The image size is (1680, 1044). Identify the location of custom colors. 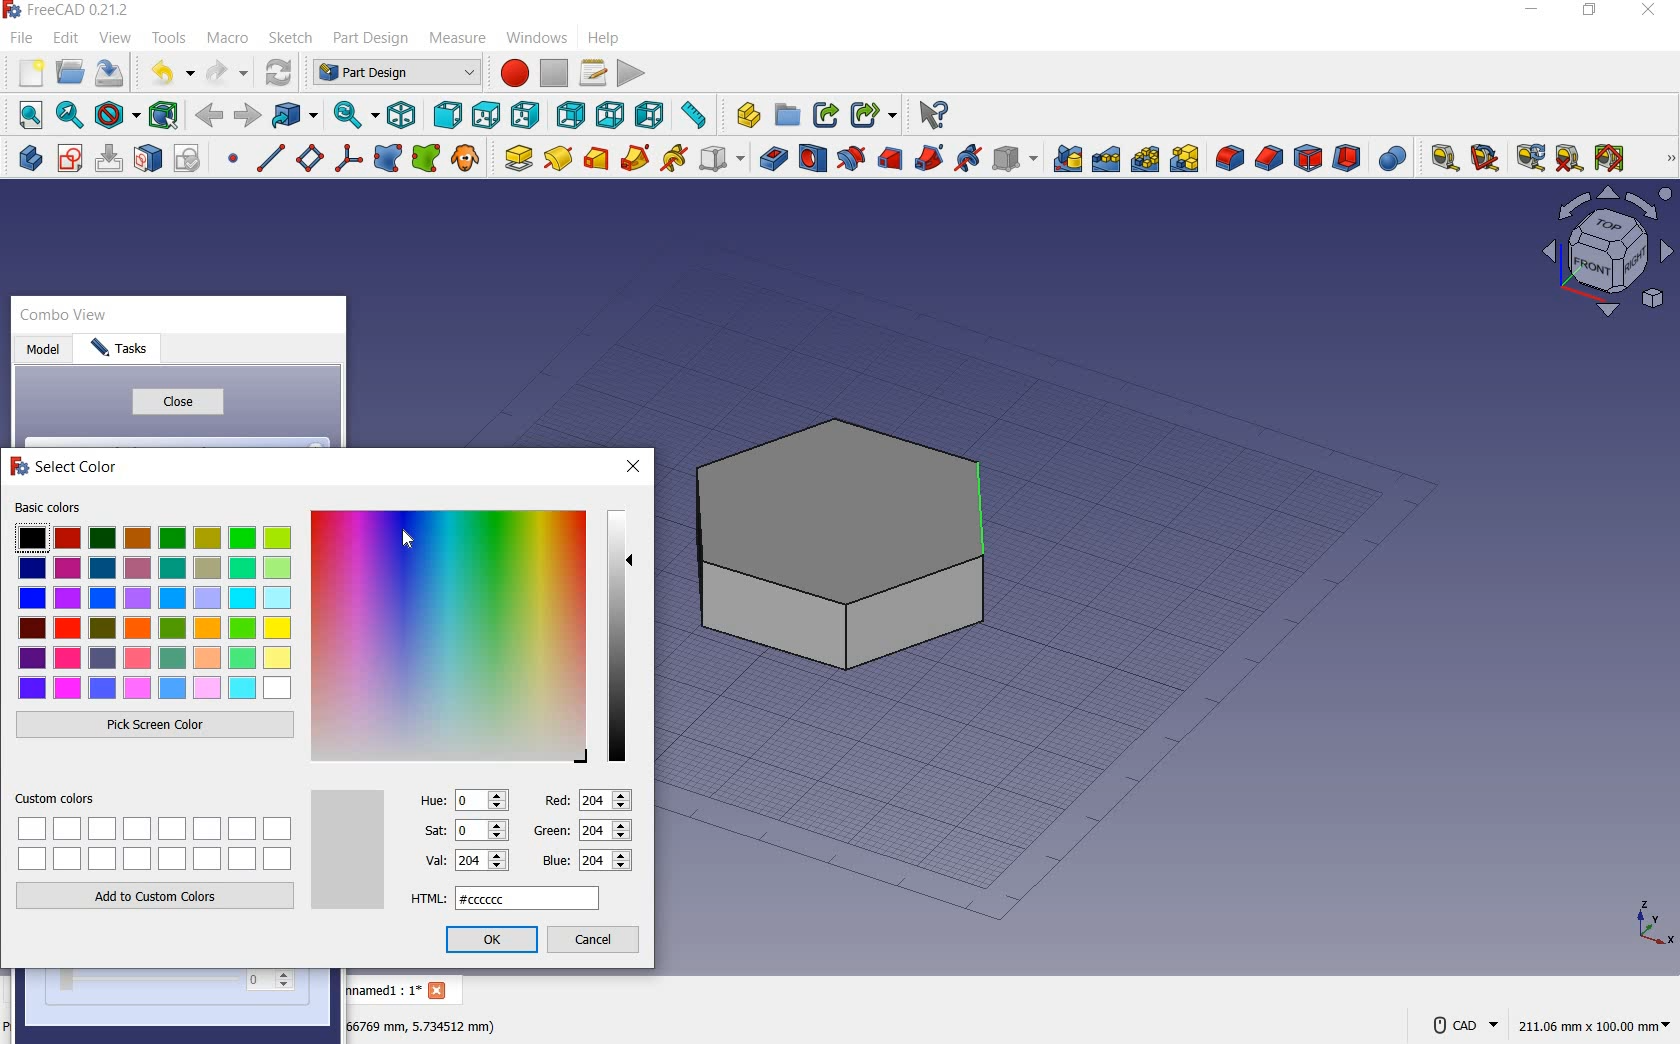
(157, 831).